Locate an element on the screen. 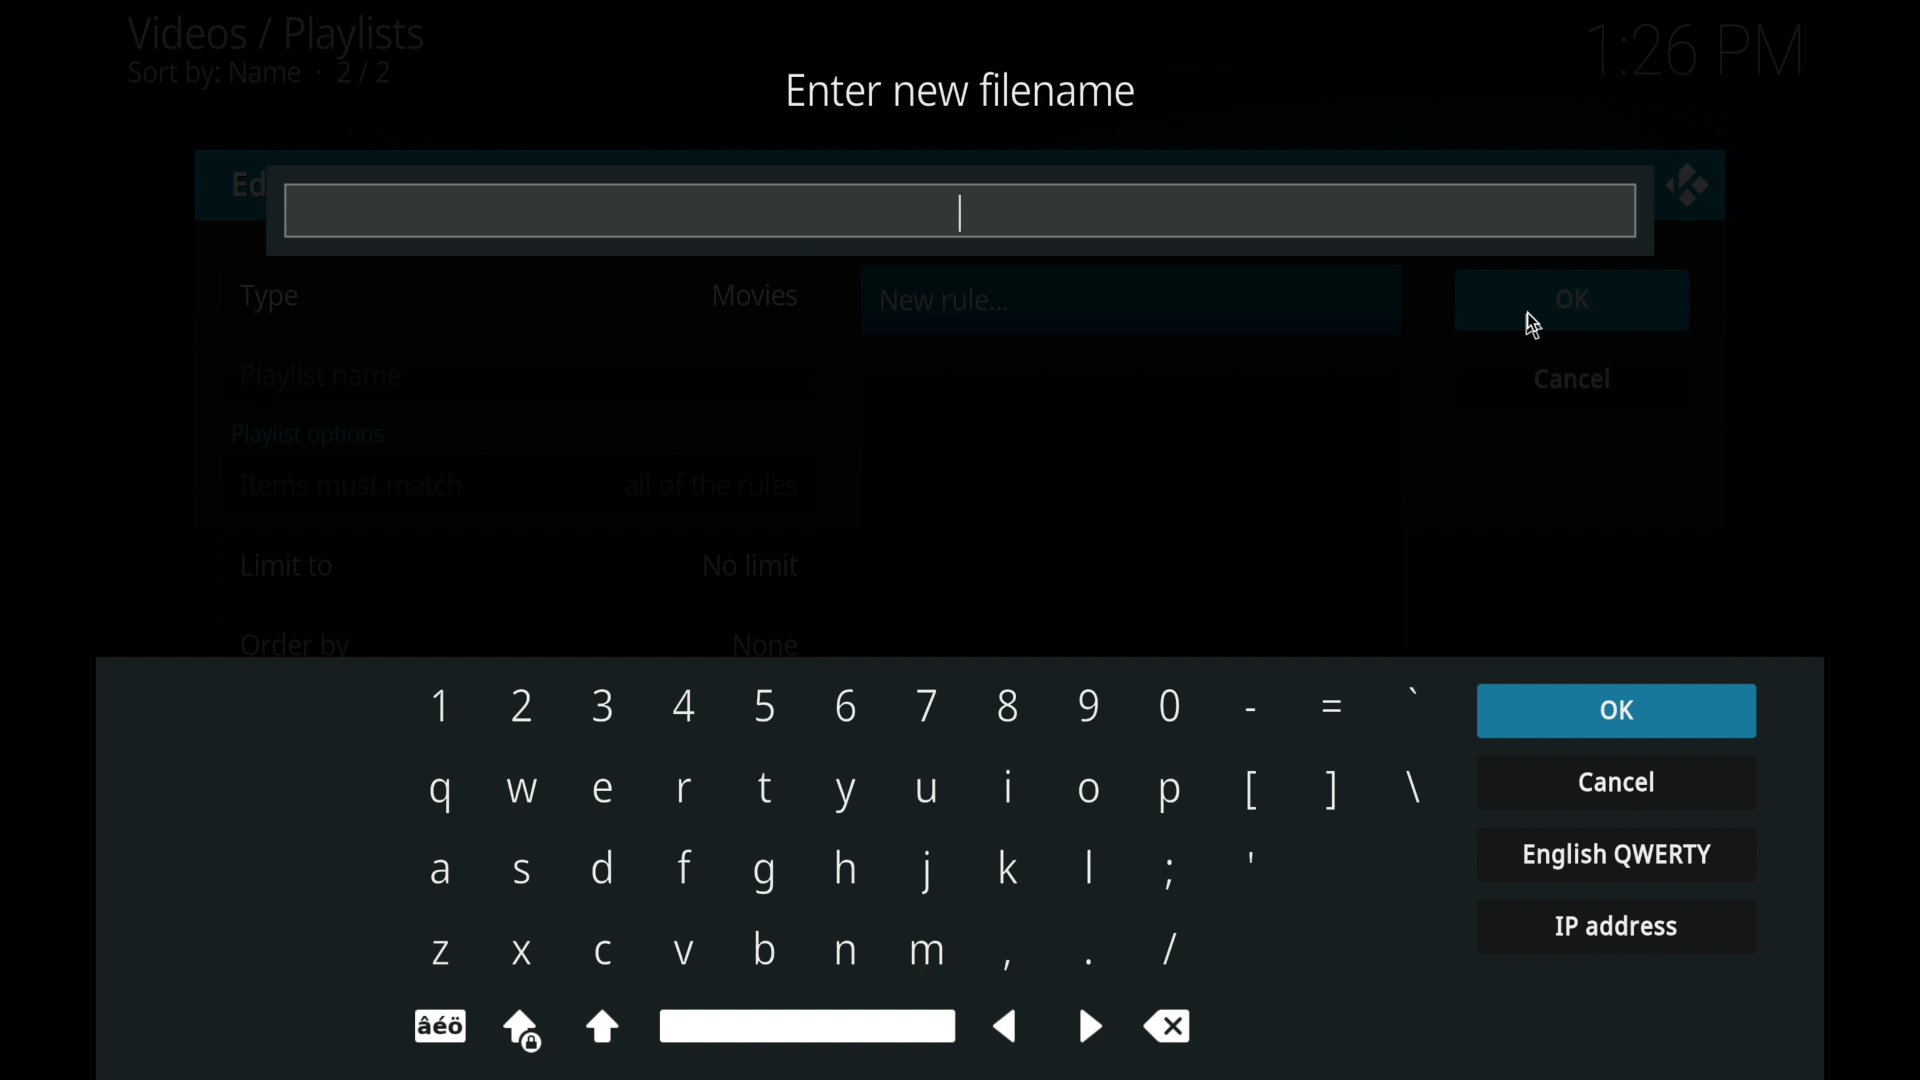  ok is located at coordinates (1573, 300).